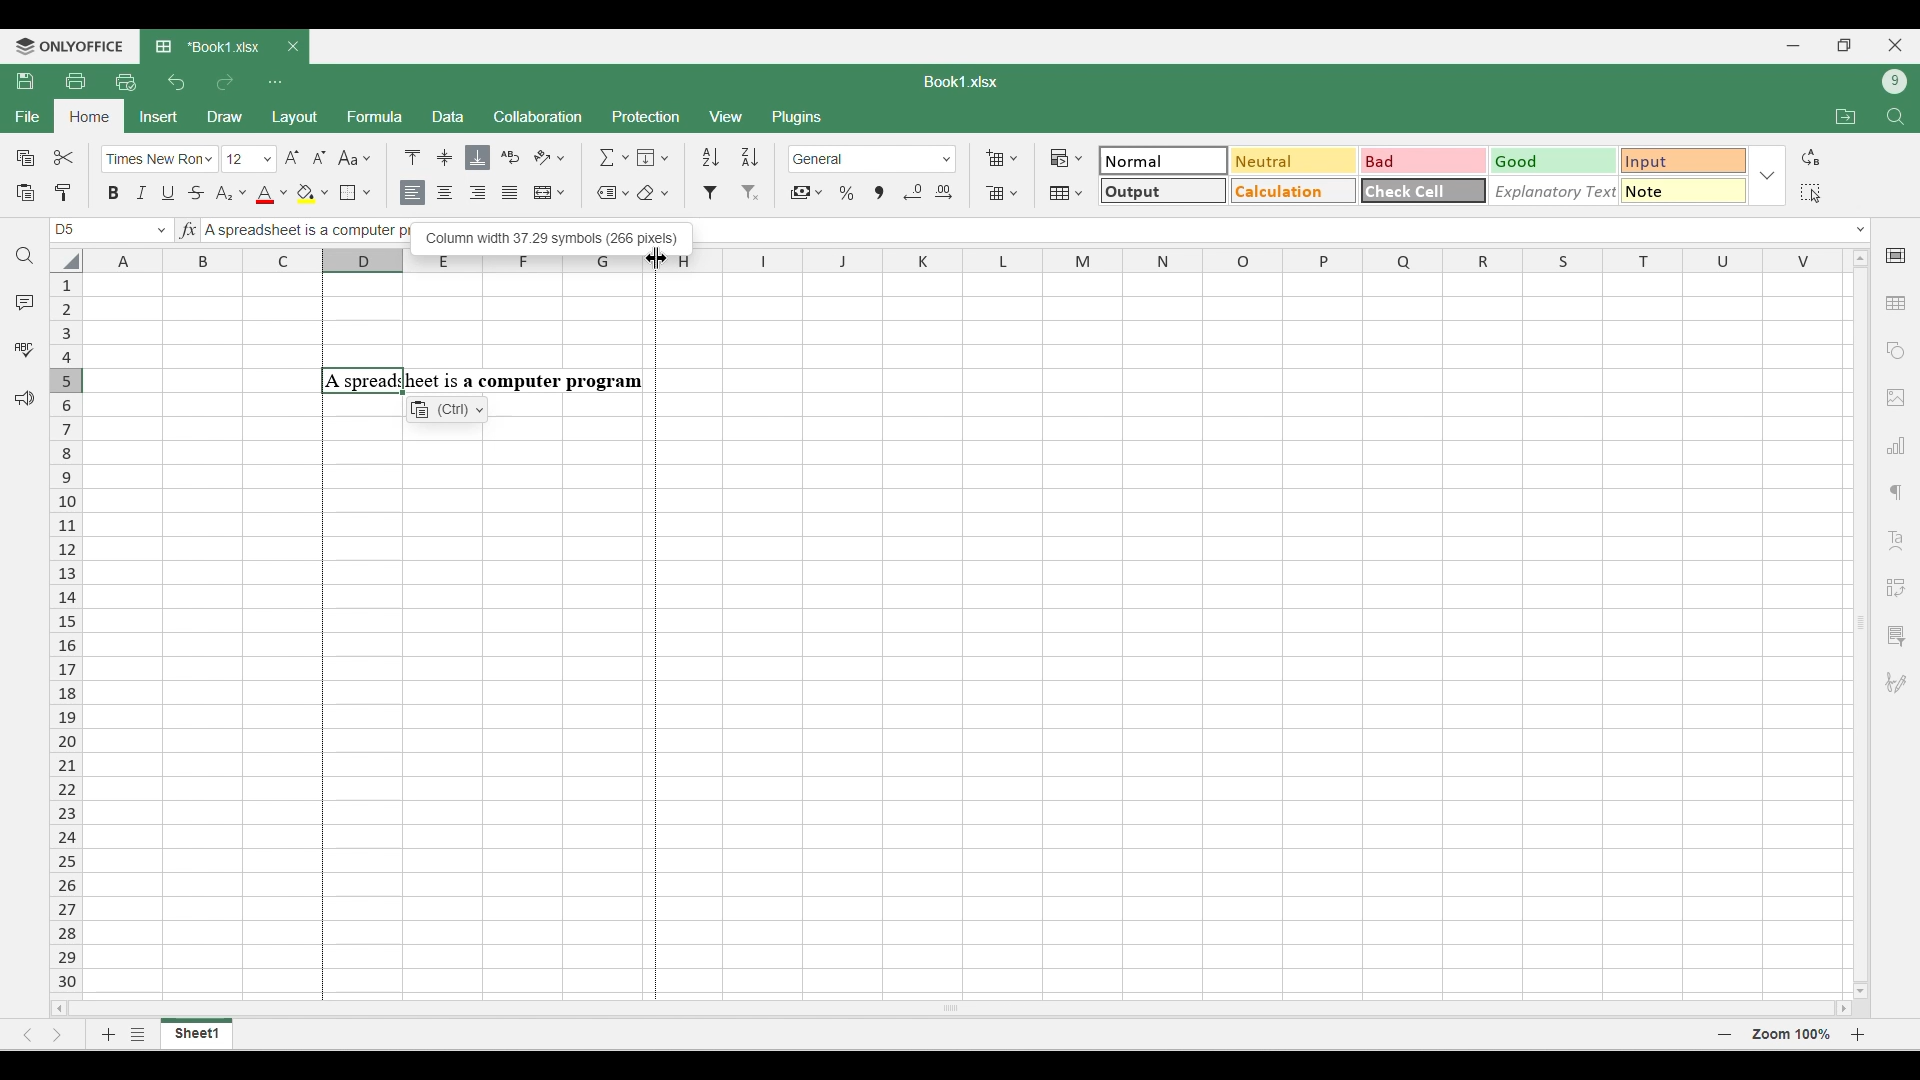 The width and height of the screenshot is (1920, 1080). I want to click on Change cell, so click(162, 230).